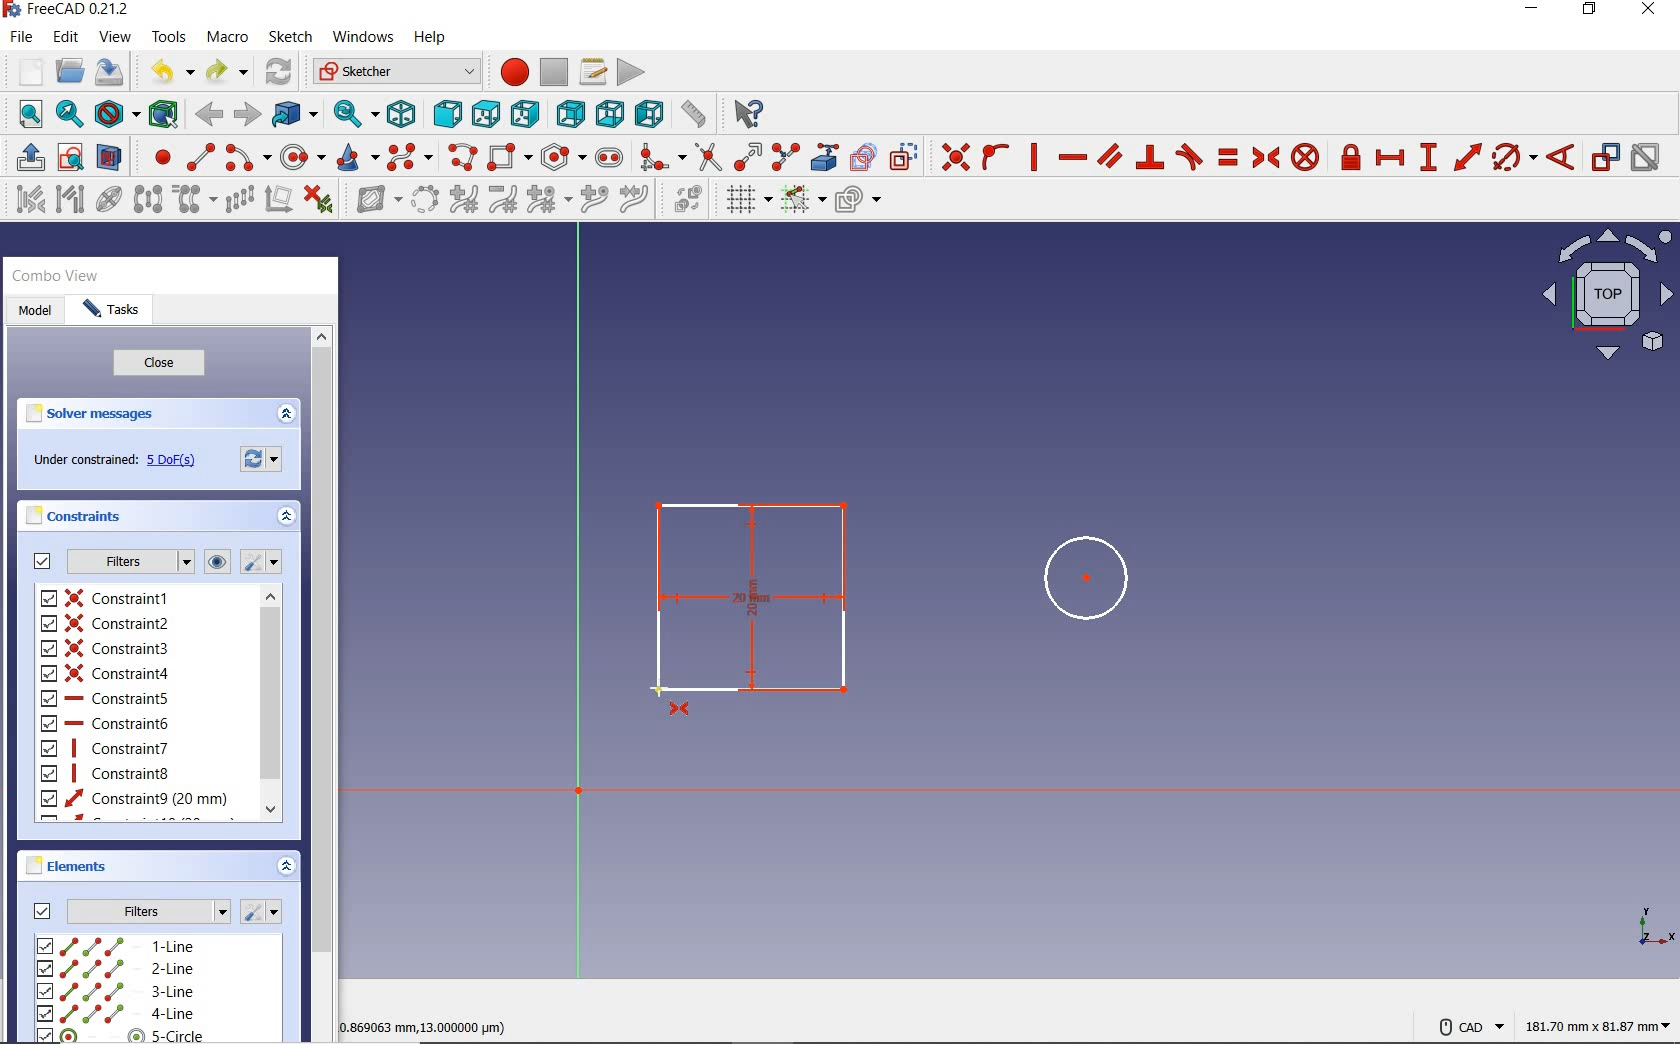  What do you see at coordinates (995, 157) in the screenshot?
I see `constrain point onto object` at bounding box center [995, 157].